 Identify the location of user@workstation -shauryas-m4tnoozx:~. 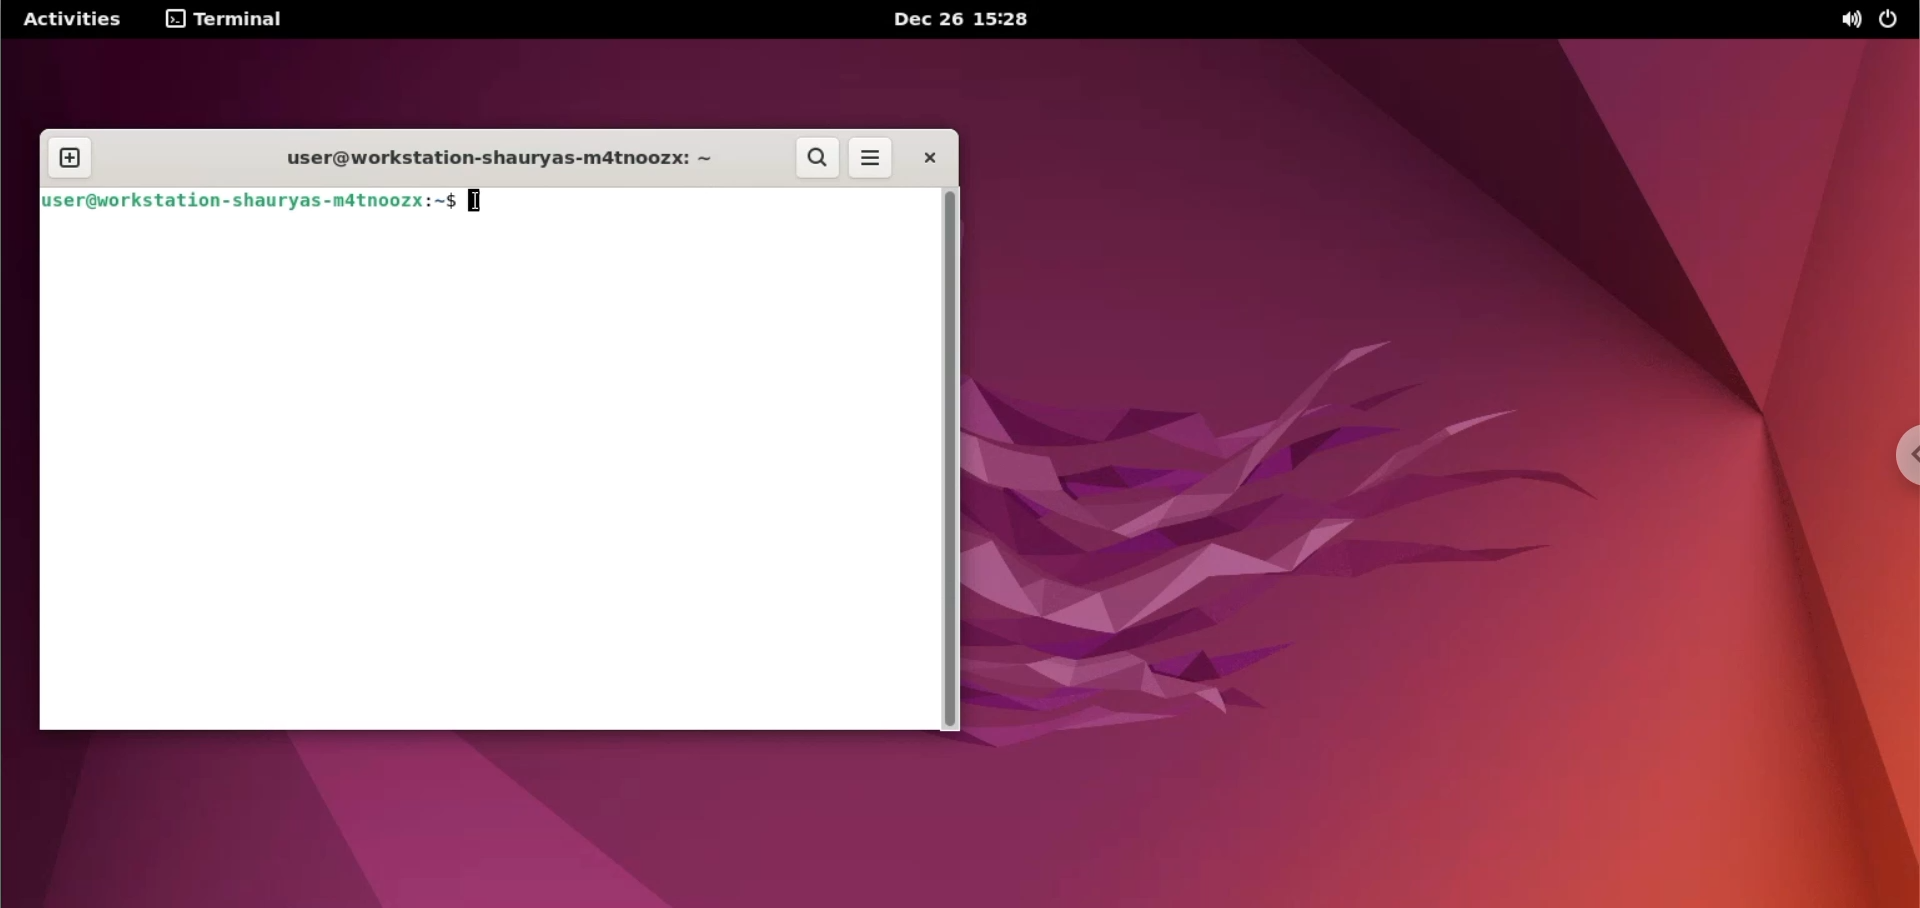
(487, 162).